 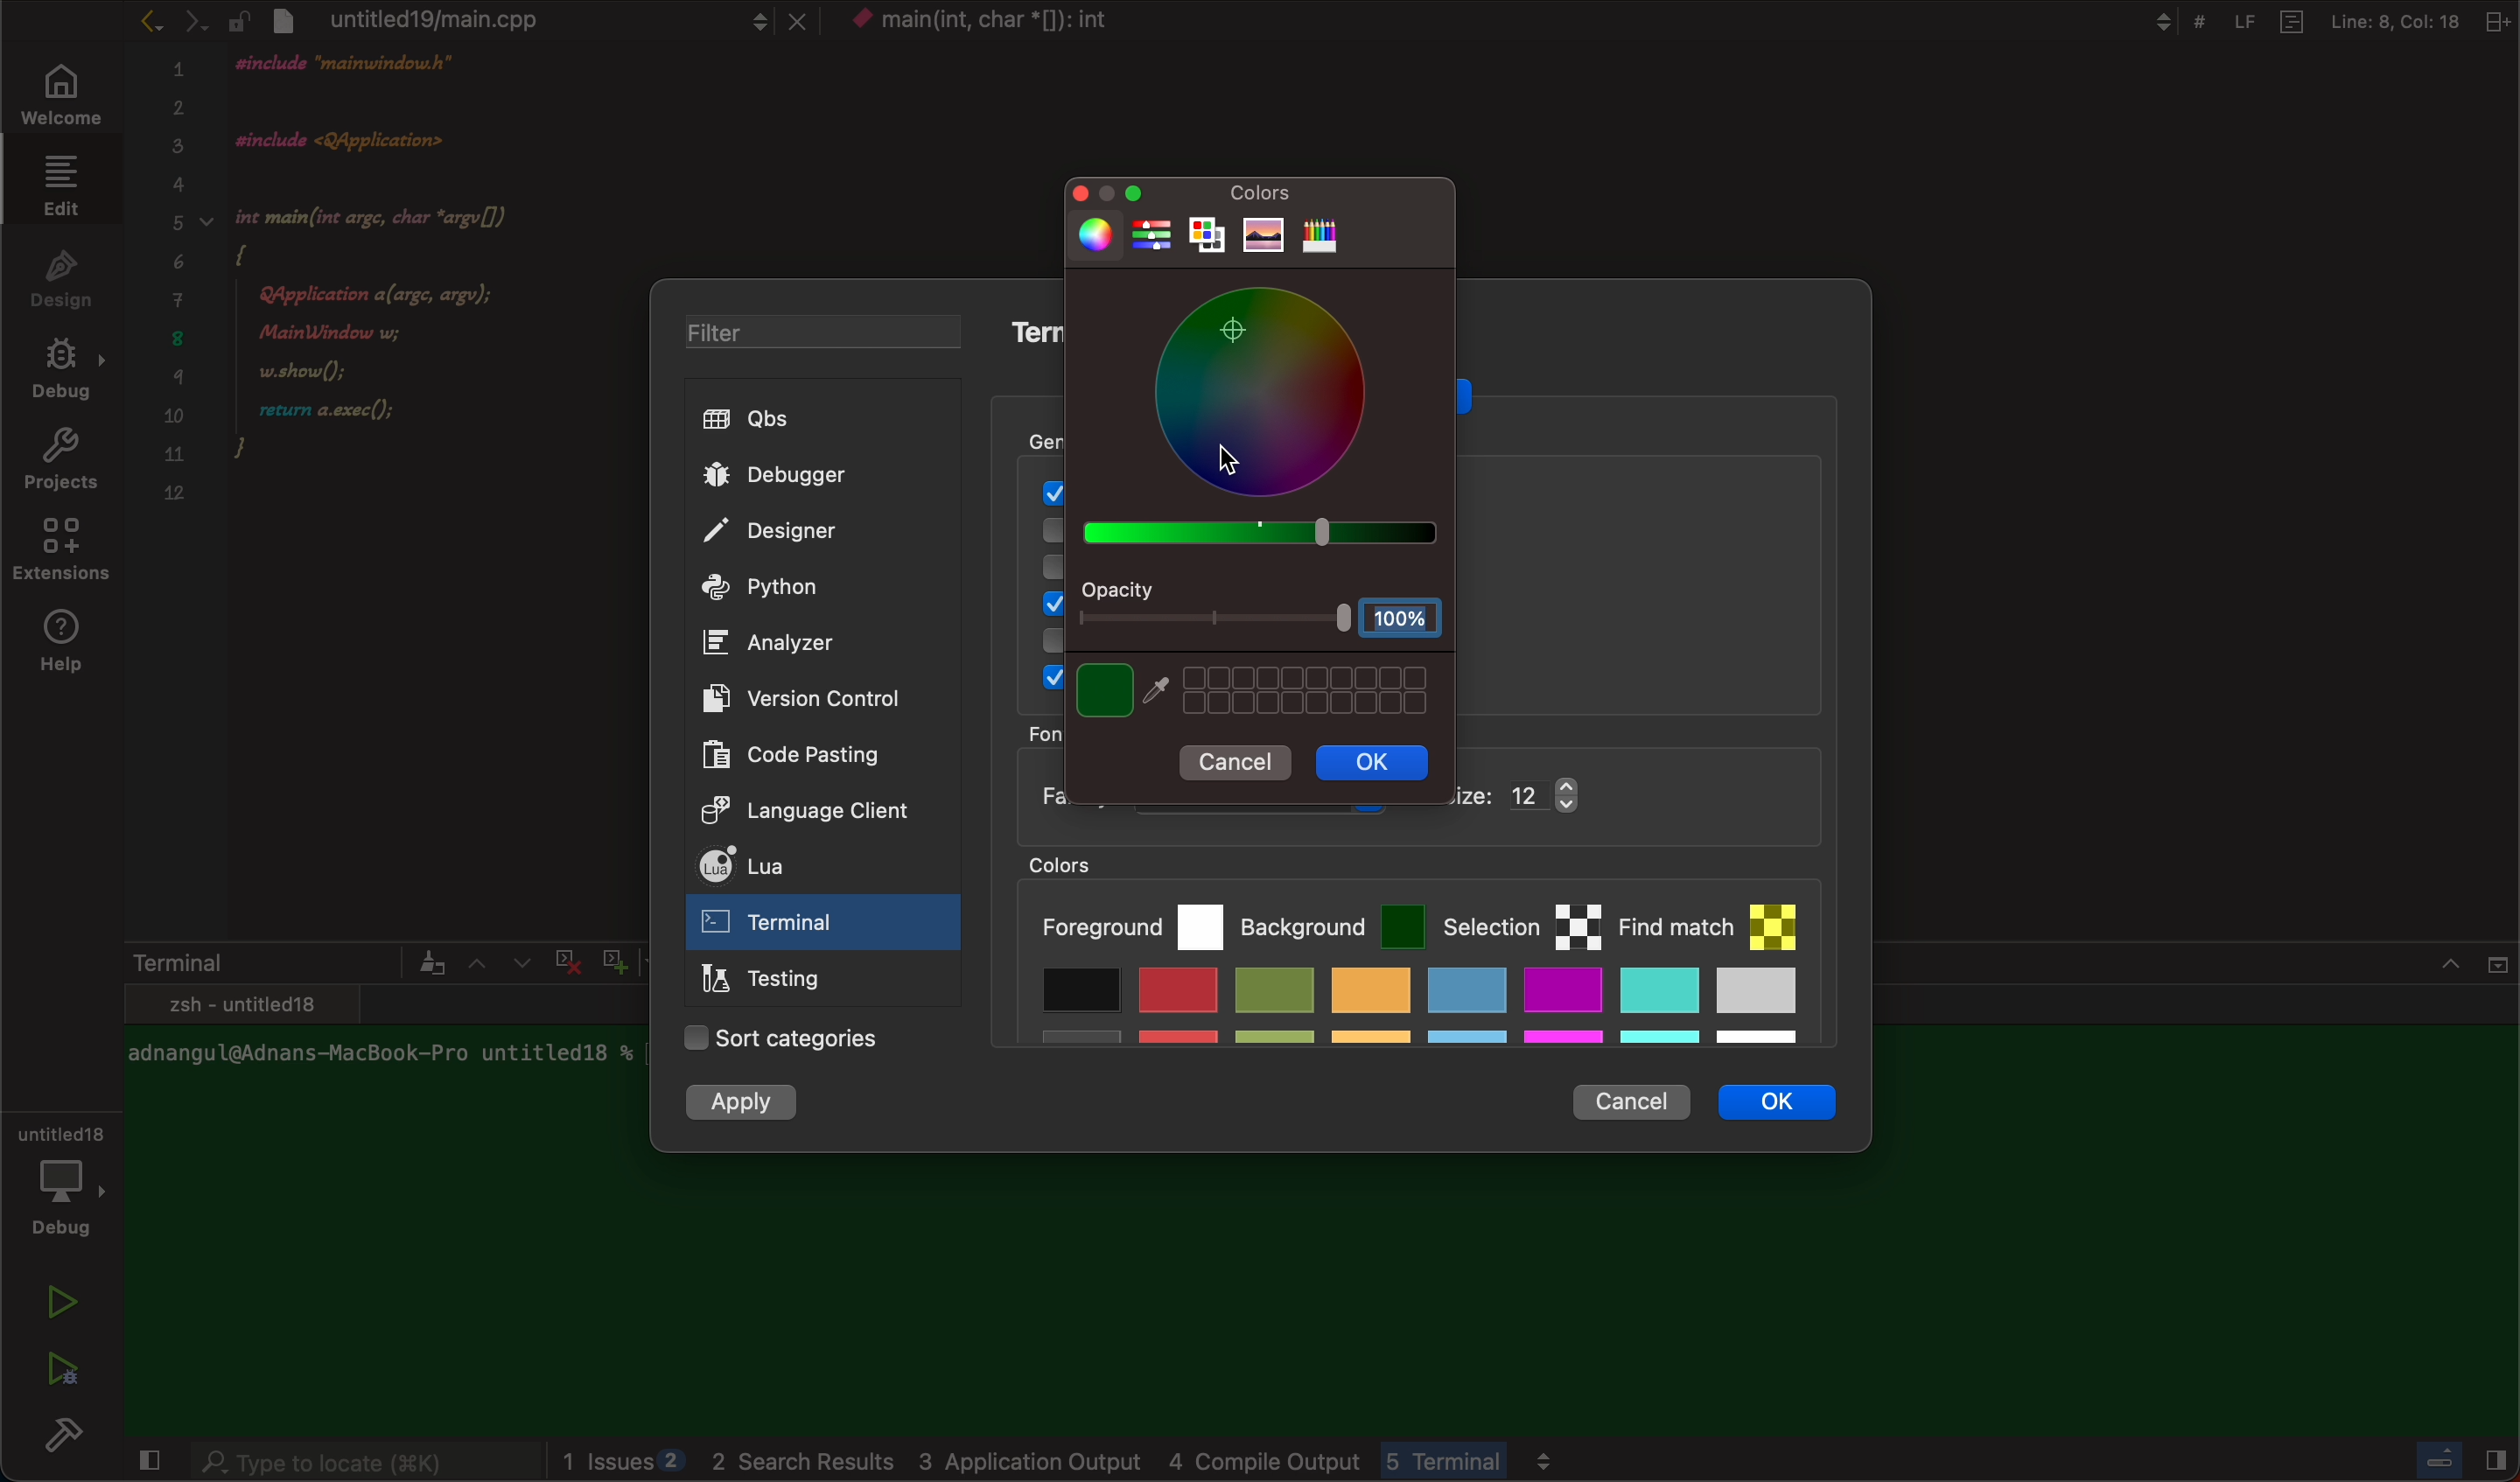 I want to click on lua, so click(x=797, y=869).